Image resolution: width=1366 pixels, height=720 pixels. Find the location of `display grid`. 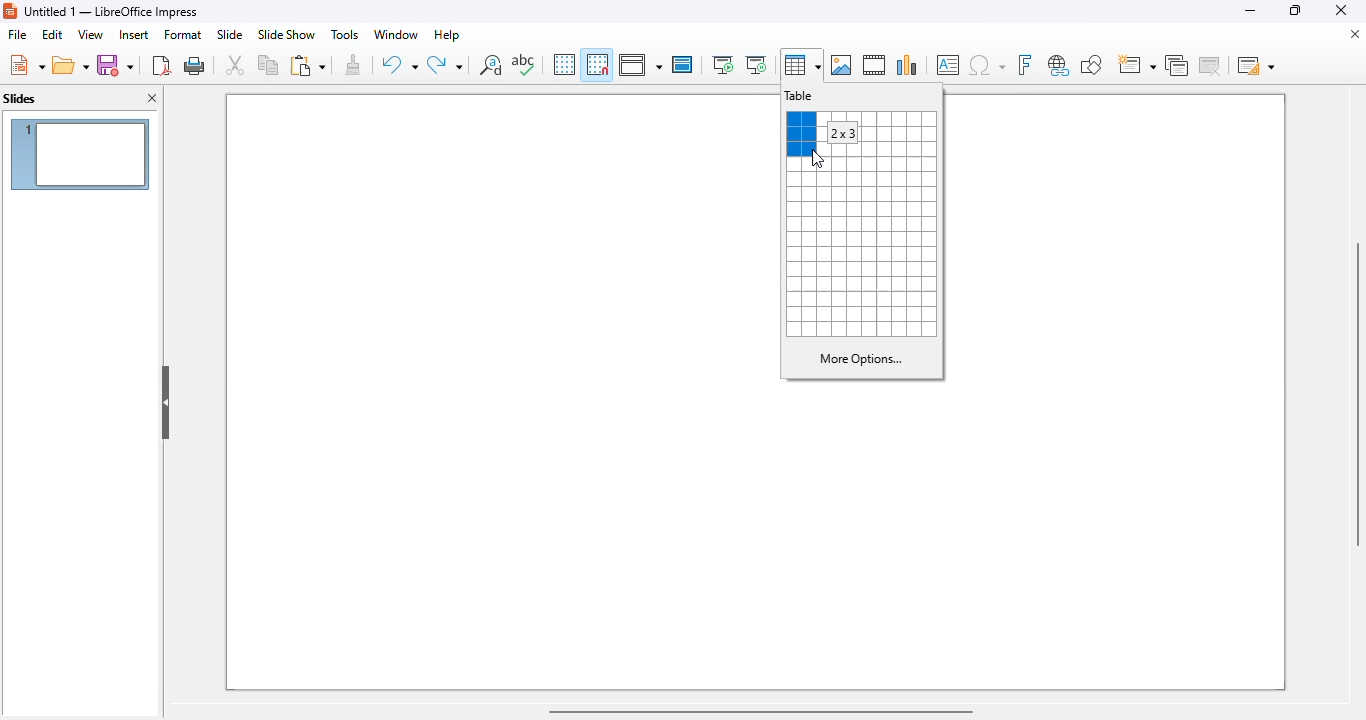

display grid is located at coordinates (564, 64).